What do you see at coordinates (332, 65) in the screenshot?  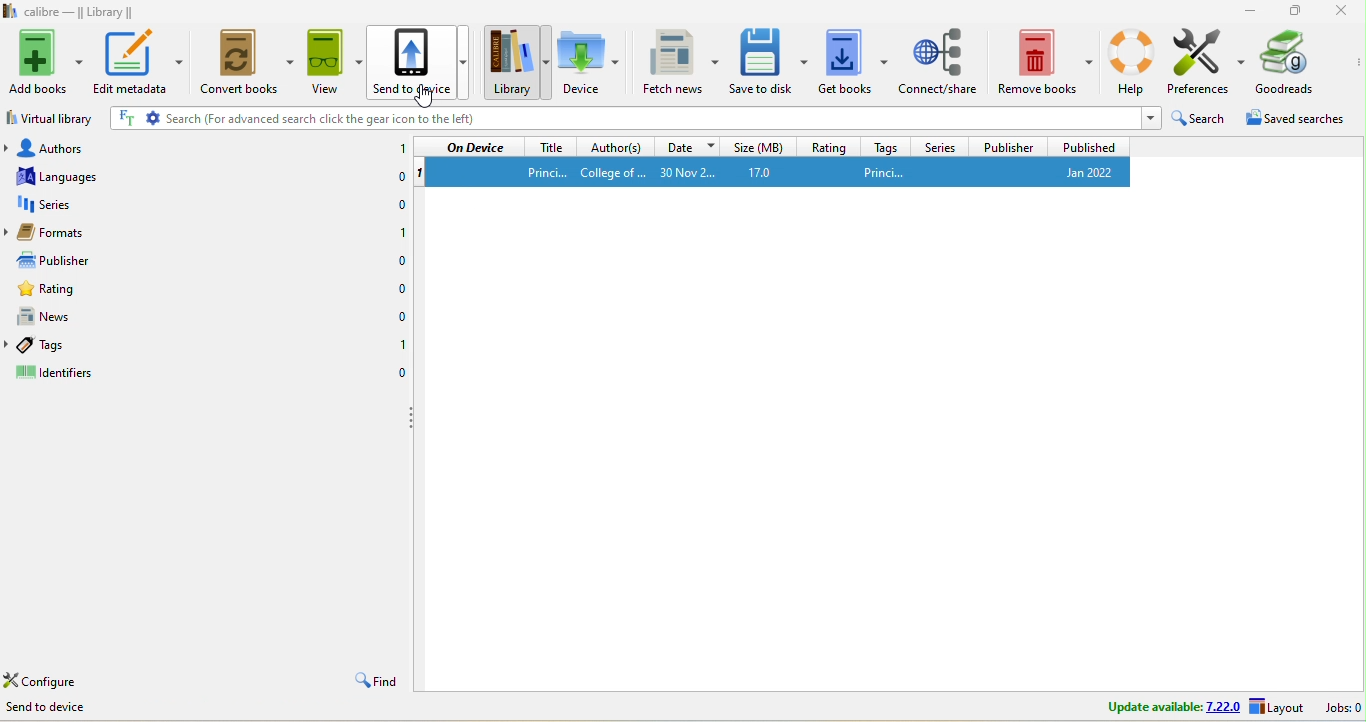 I see `view` at bounding box center [332, 65].